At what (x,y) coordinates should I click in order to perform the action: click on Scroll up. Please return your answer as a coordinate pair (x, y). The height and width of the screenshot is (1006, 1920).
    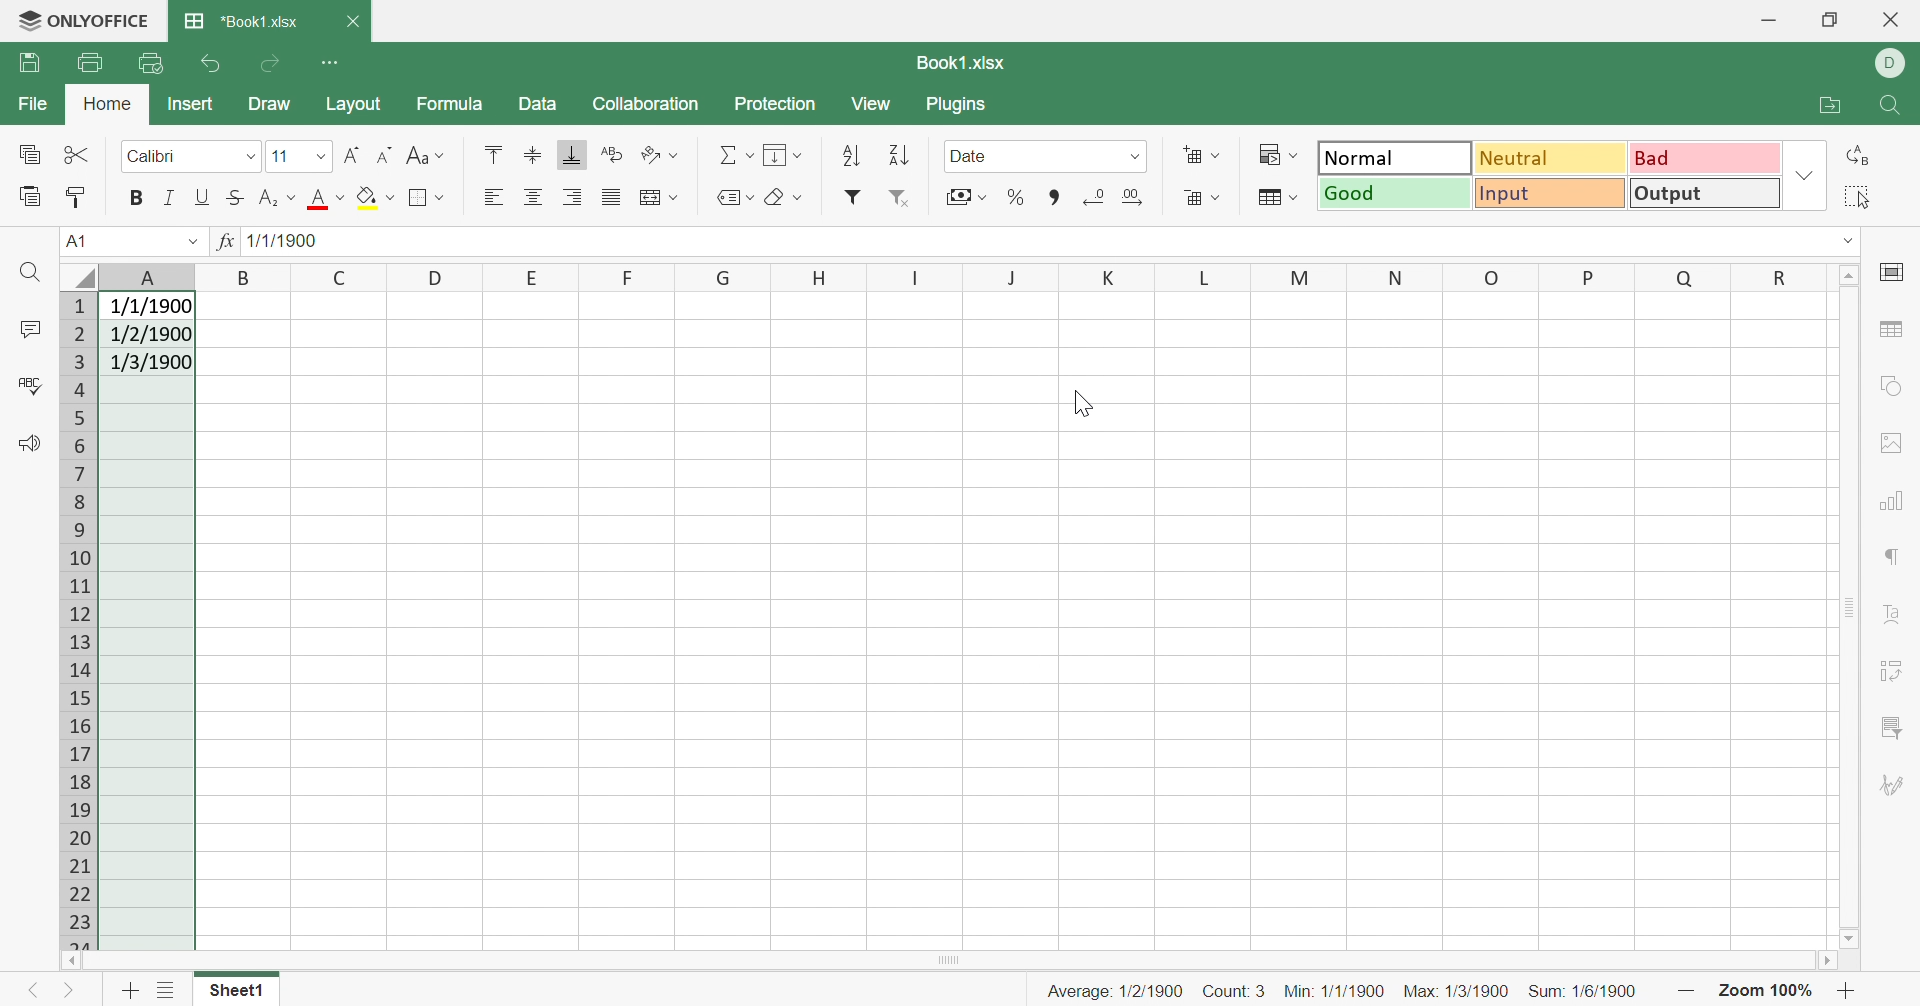
    Looking at the image, I should click on (1847, 276).